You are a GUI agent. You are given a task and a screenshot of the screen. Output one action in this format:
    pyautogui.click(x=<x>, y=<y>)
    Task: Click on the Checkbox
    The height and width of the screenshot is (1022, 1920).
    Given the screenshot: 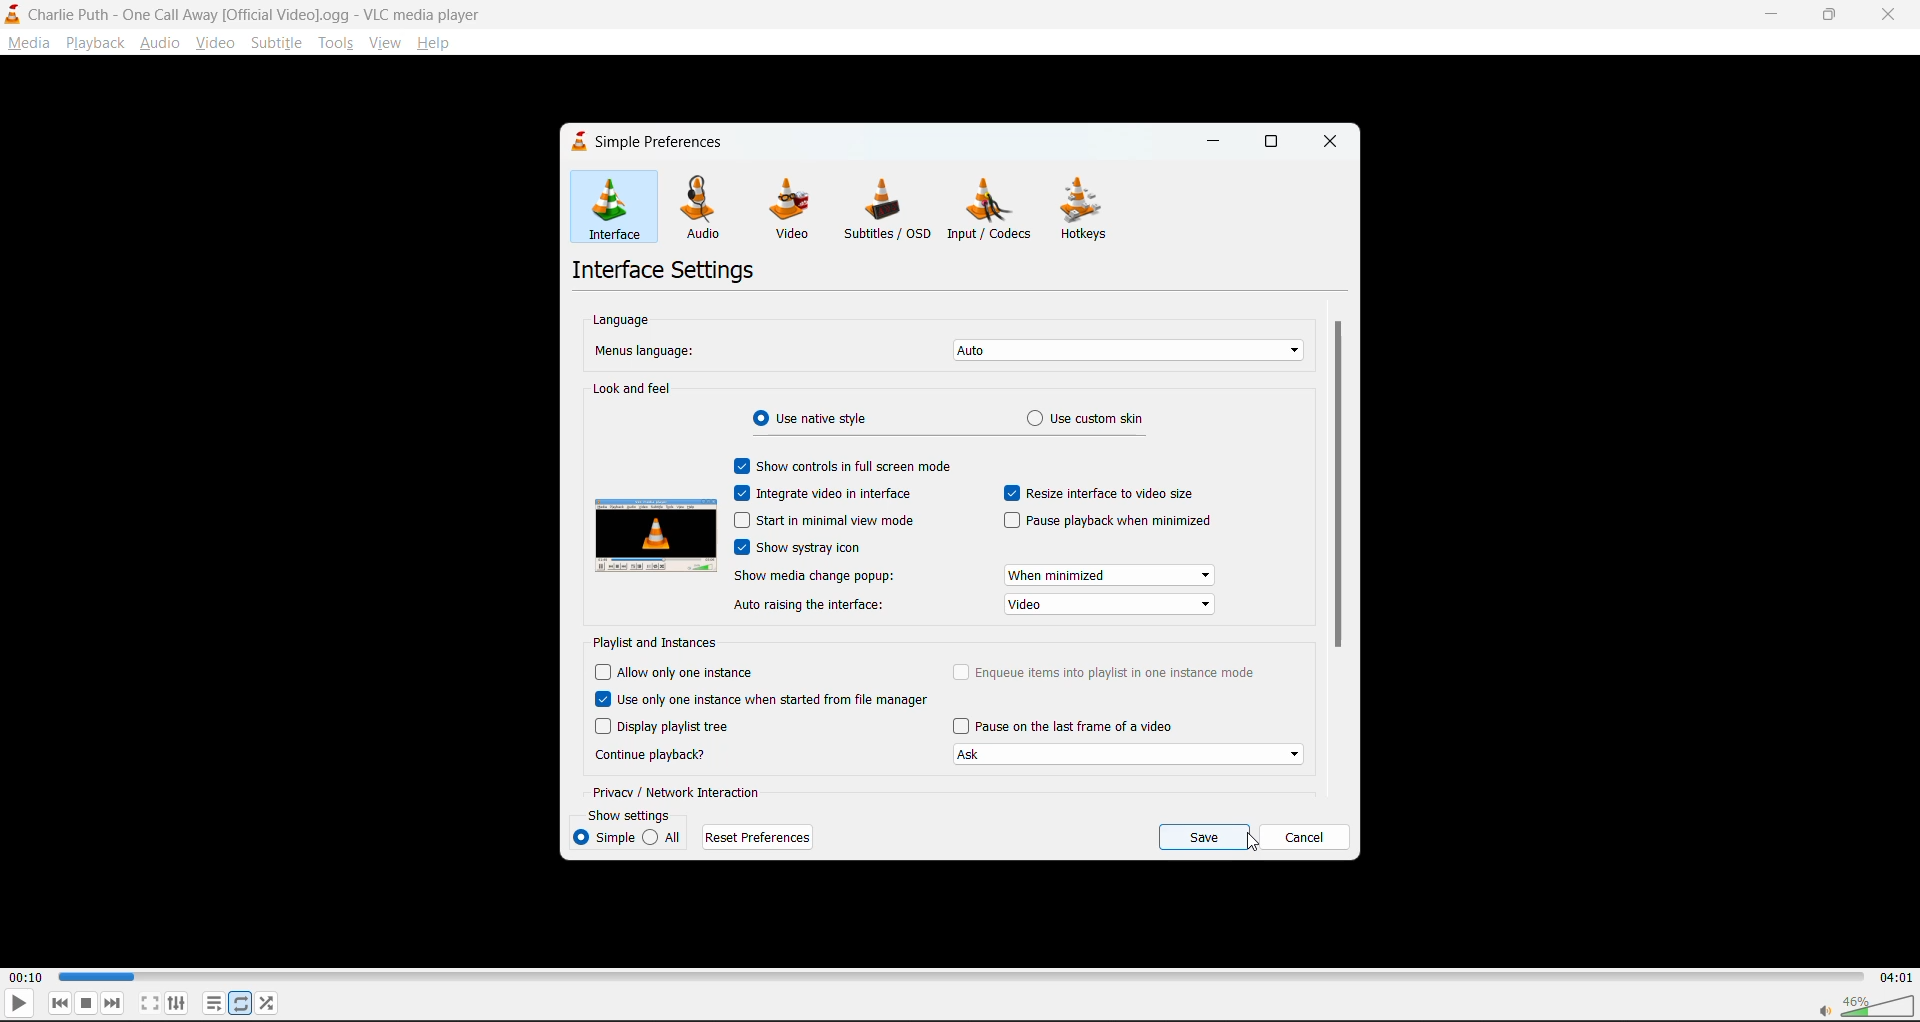 What is the action you would take?
    pyautogui.click(x=739, y=466)
    